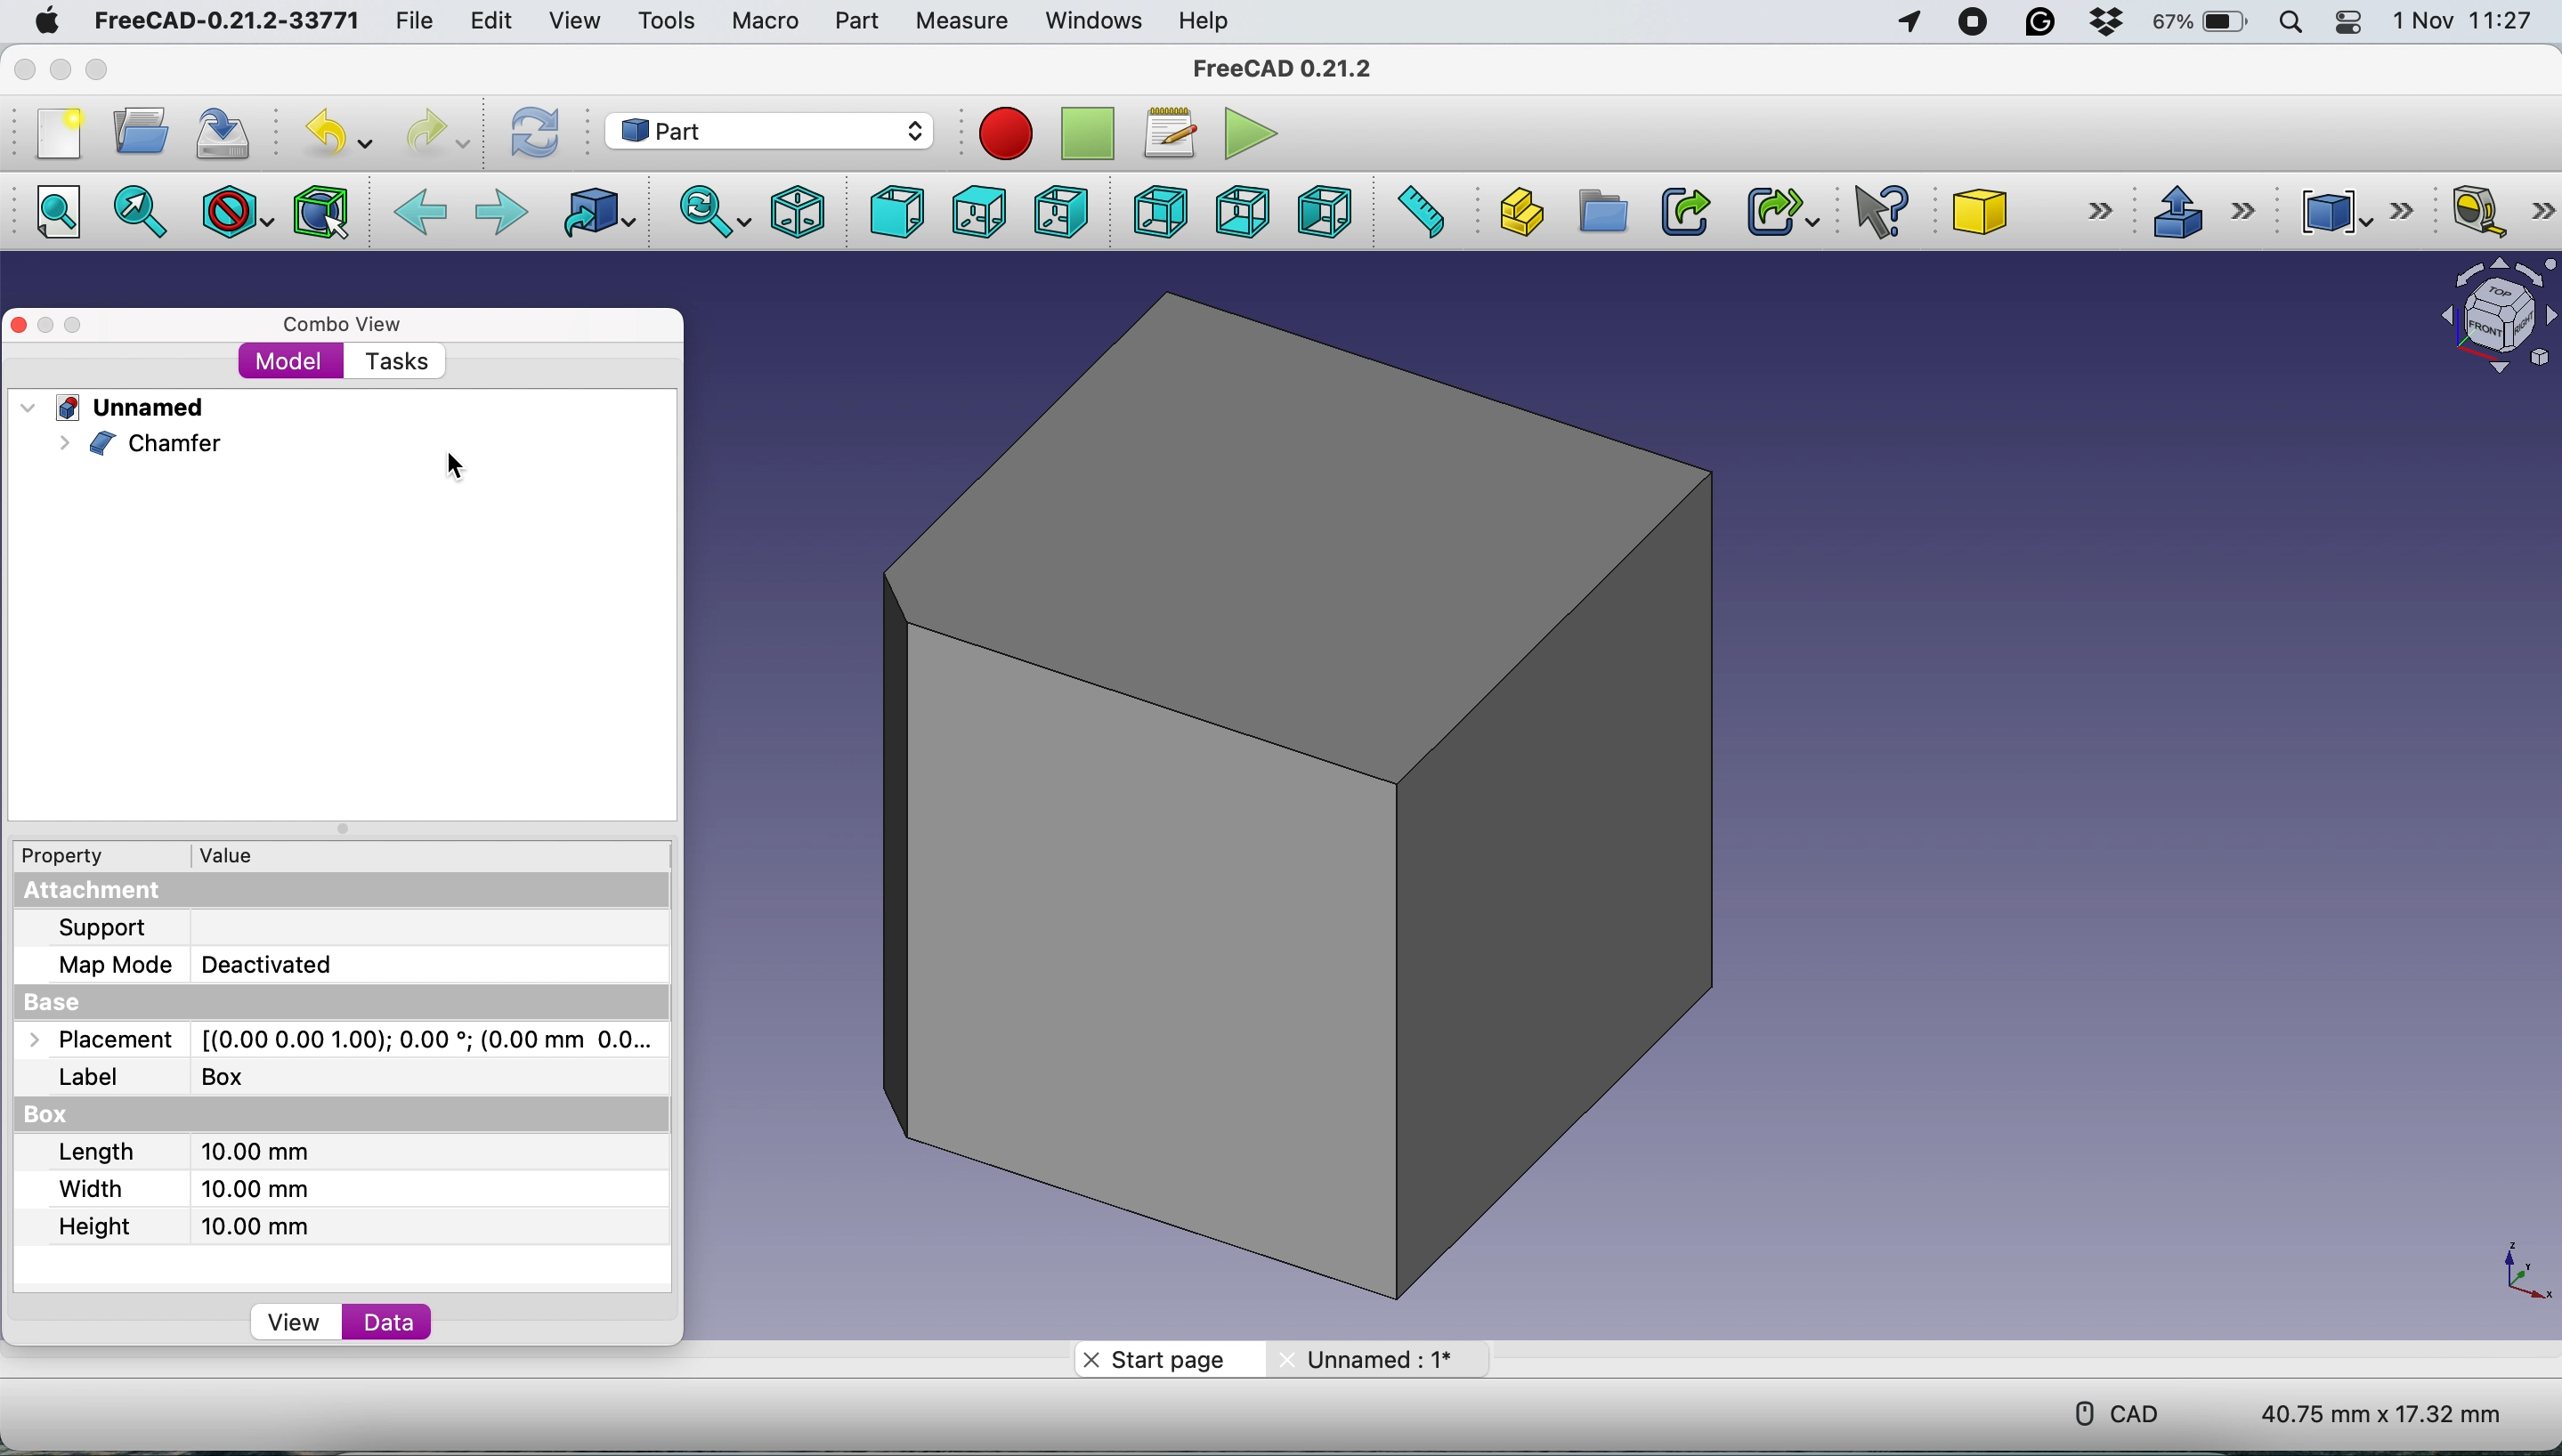  What do you see at coordinates (388, 1324) in the screenshot?
I see `data` at bounding box center [388, 1324].